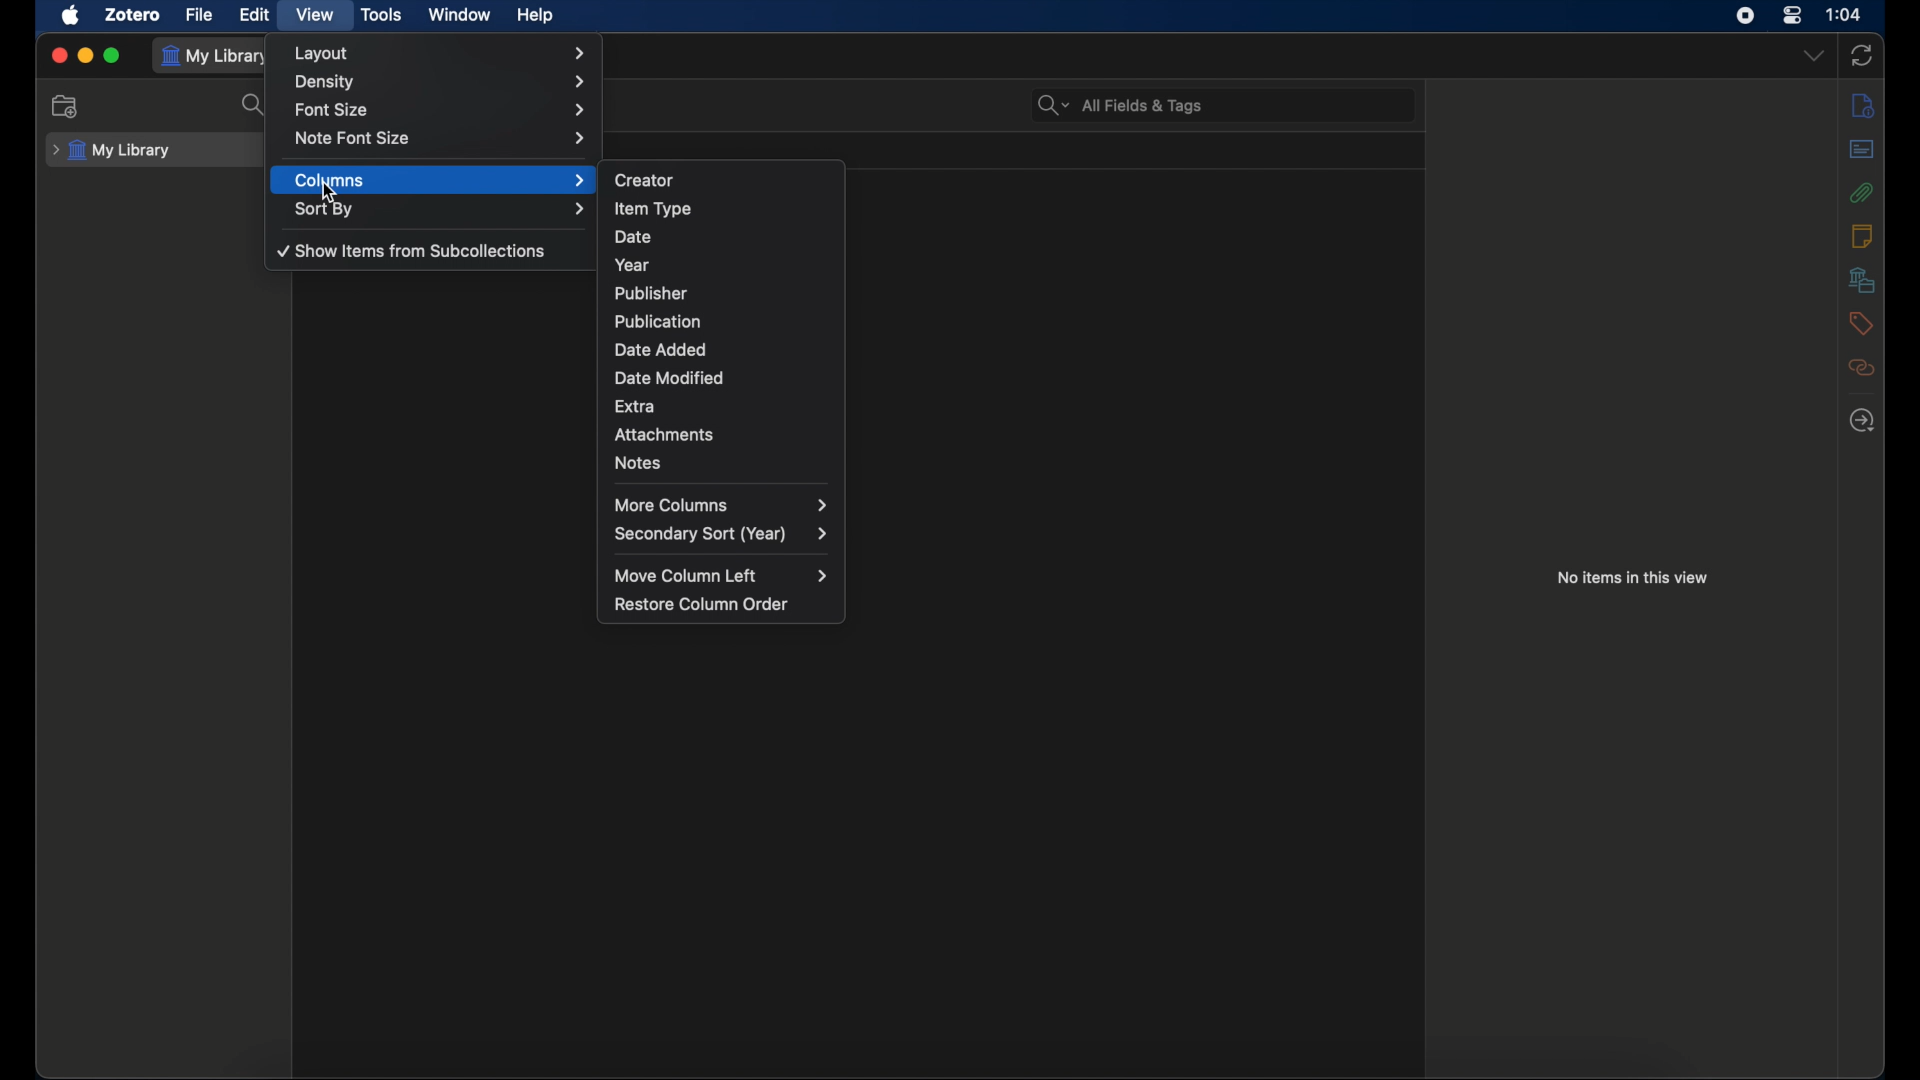 The height and width of the screenshot is (1080, 1920). Describe the element at coordinates (458, 15) in the screenshot. I see `window` at that location.